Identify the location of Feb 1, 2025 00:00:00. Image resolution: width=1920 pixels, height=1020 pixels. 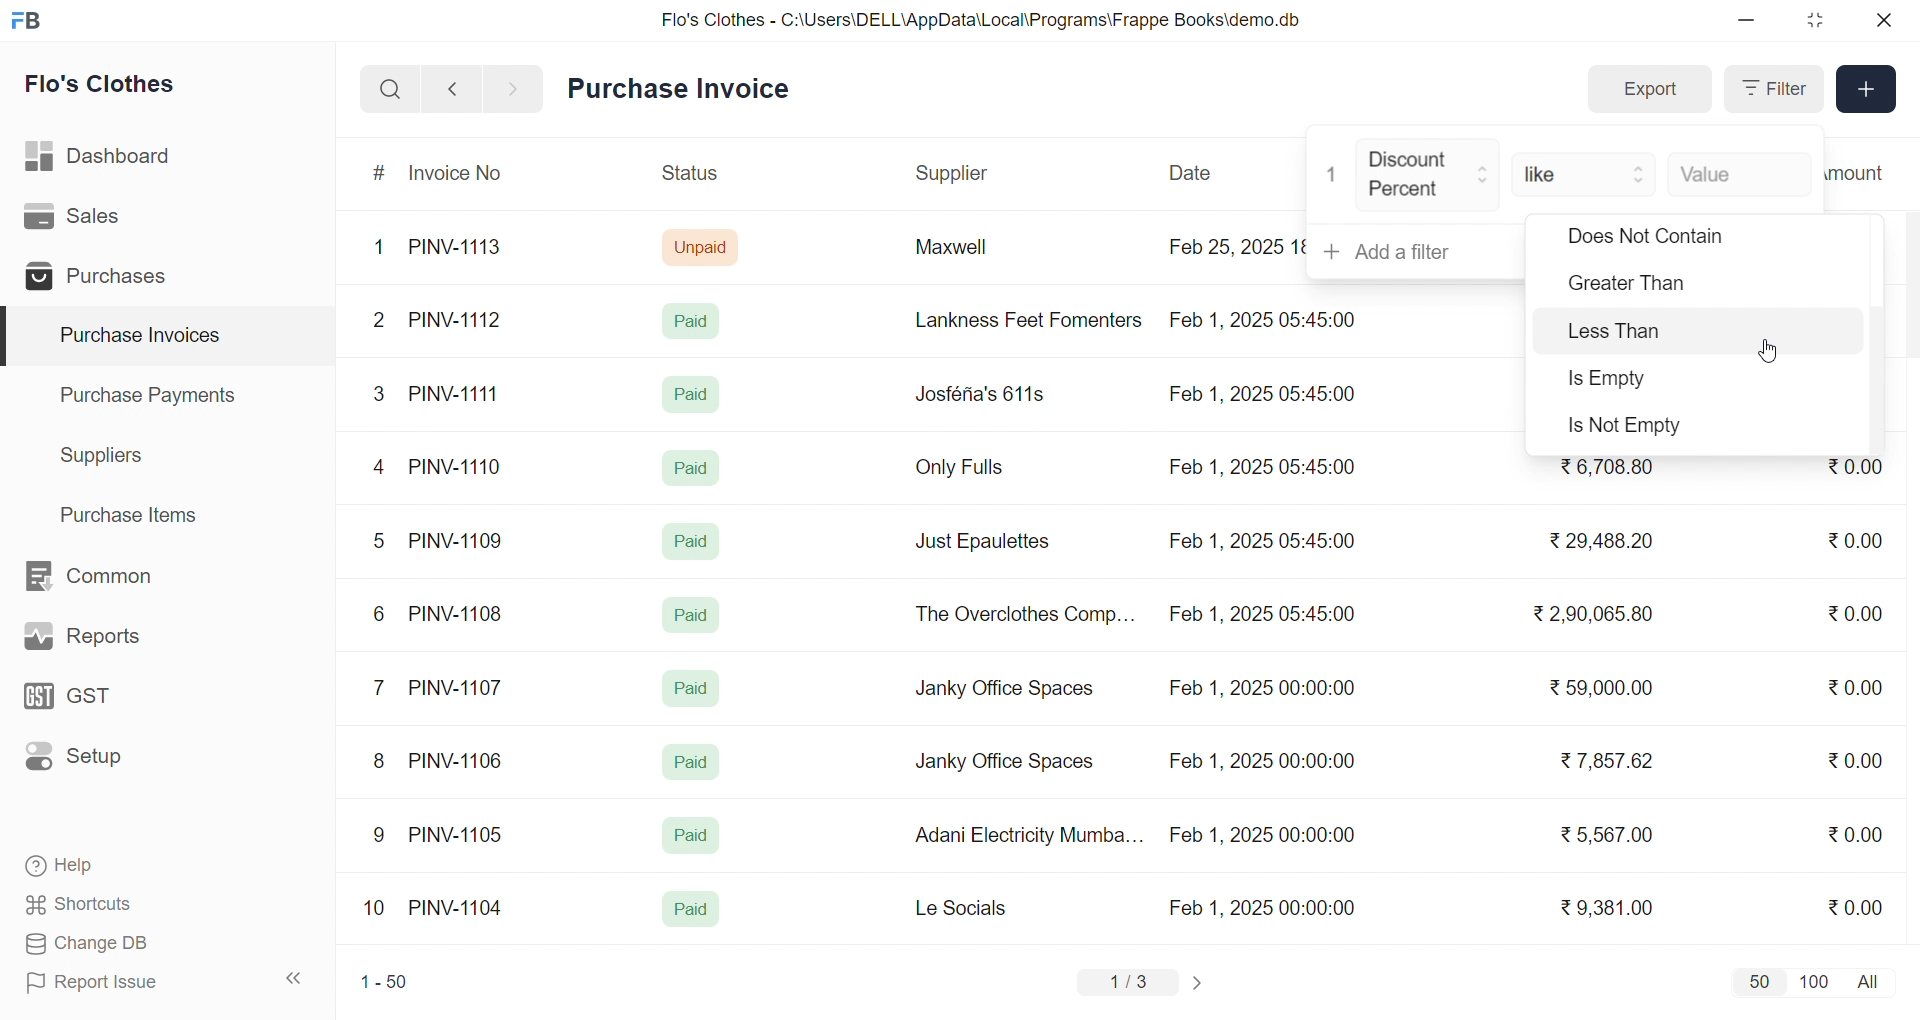
(1261, 691).